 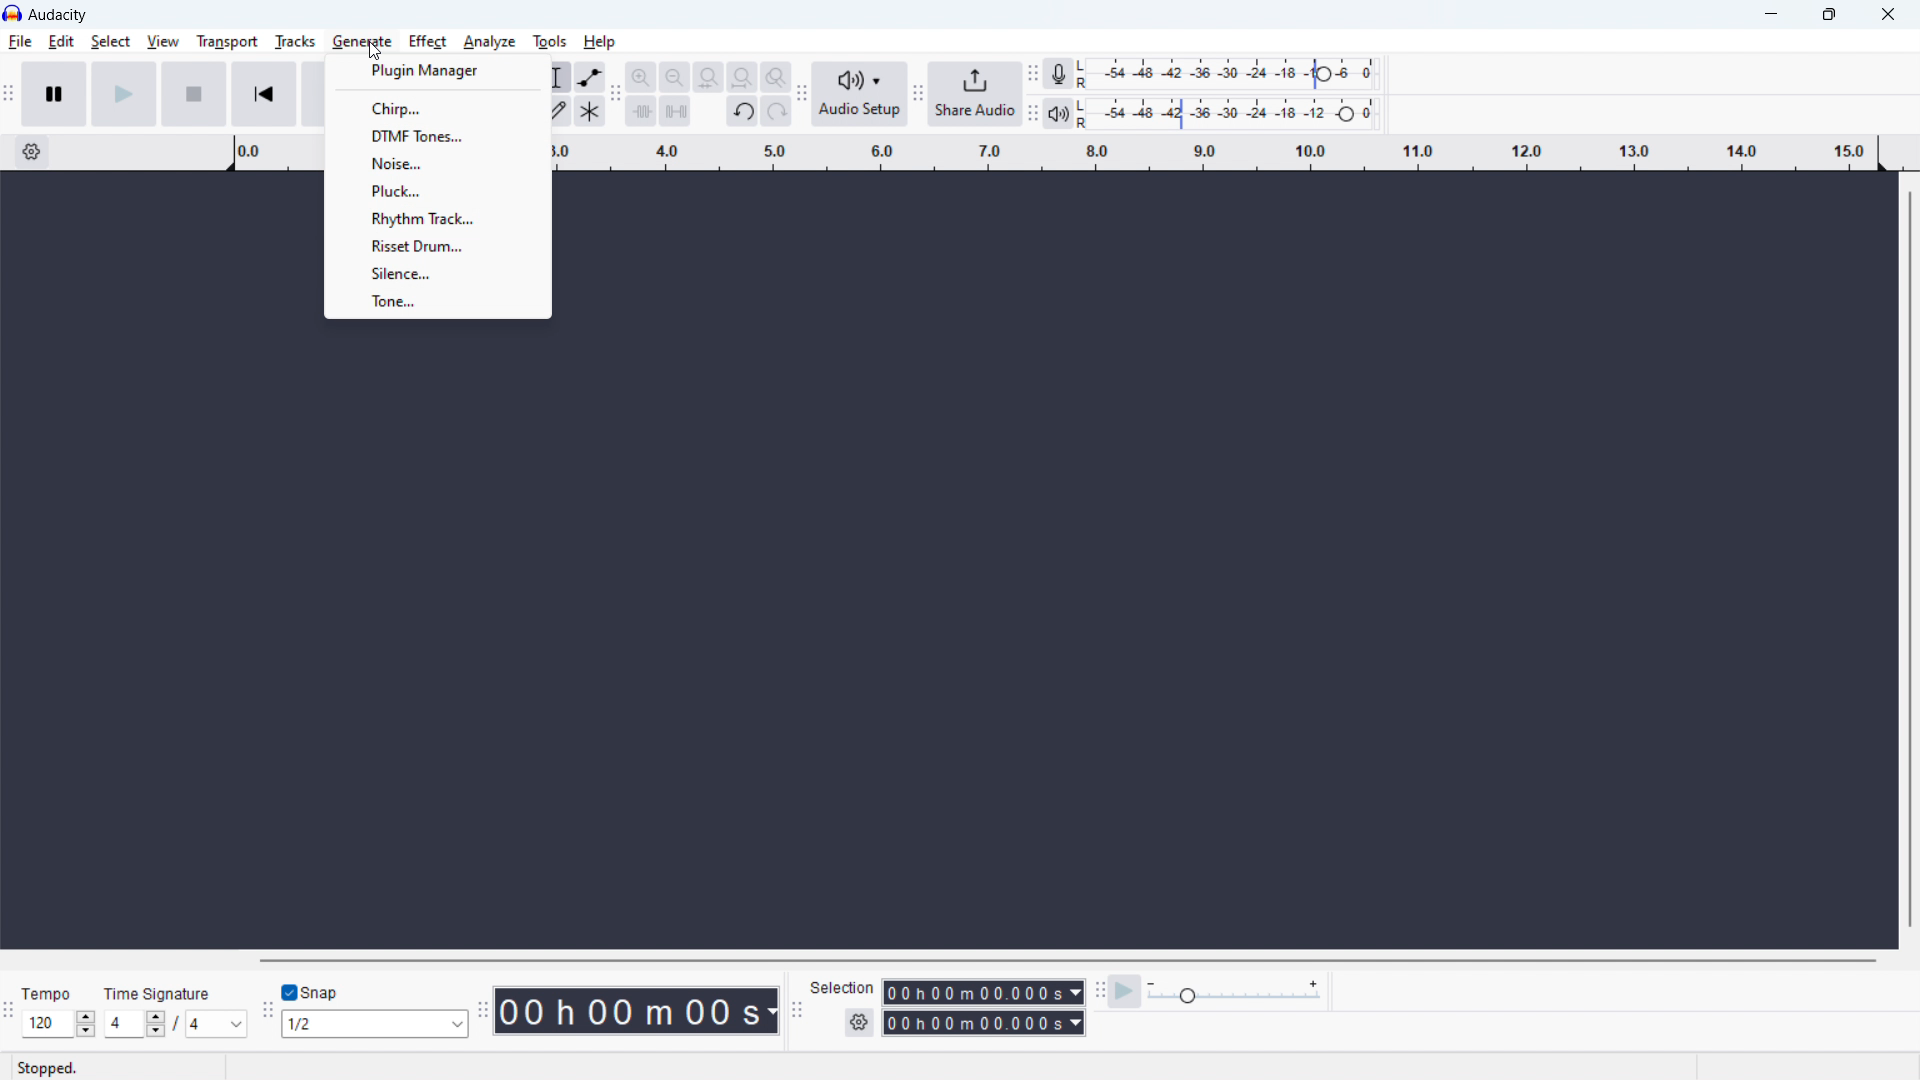 I want to click on zoom in, so click(x=642, y=77).